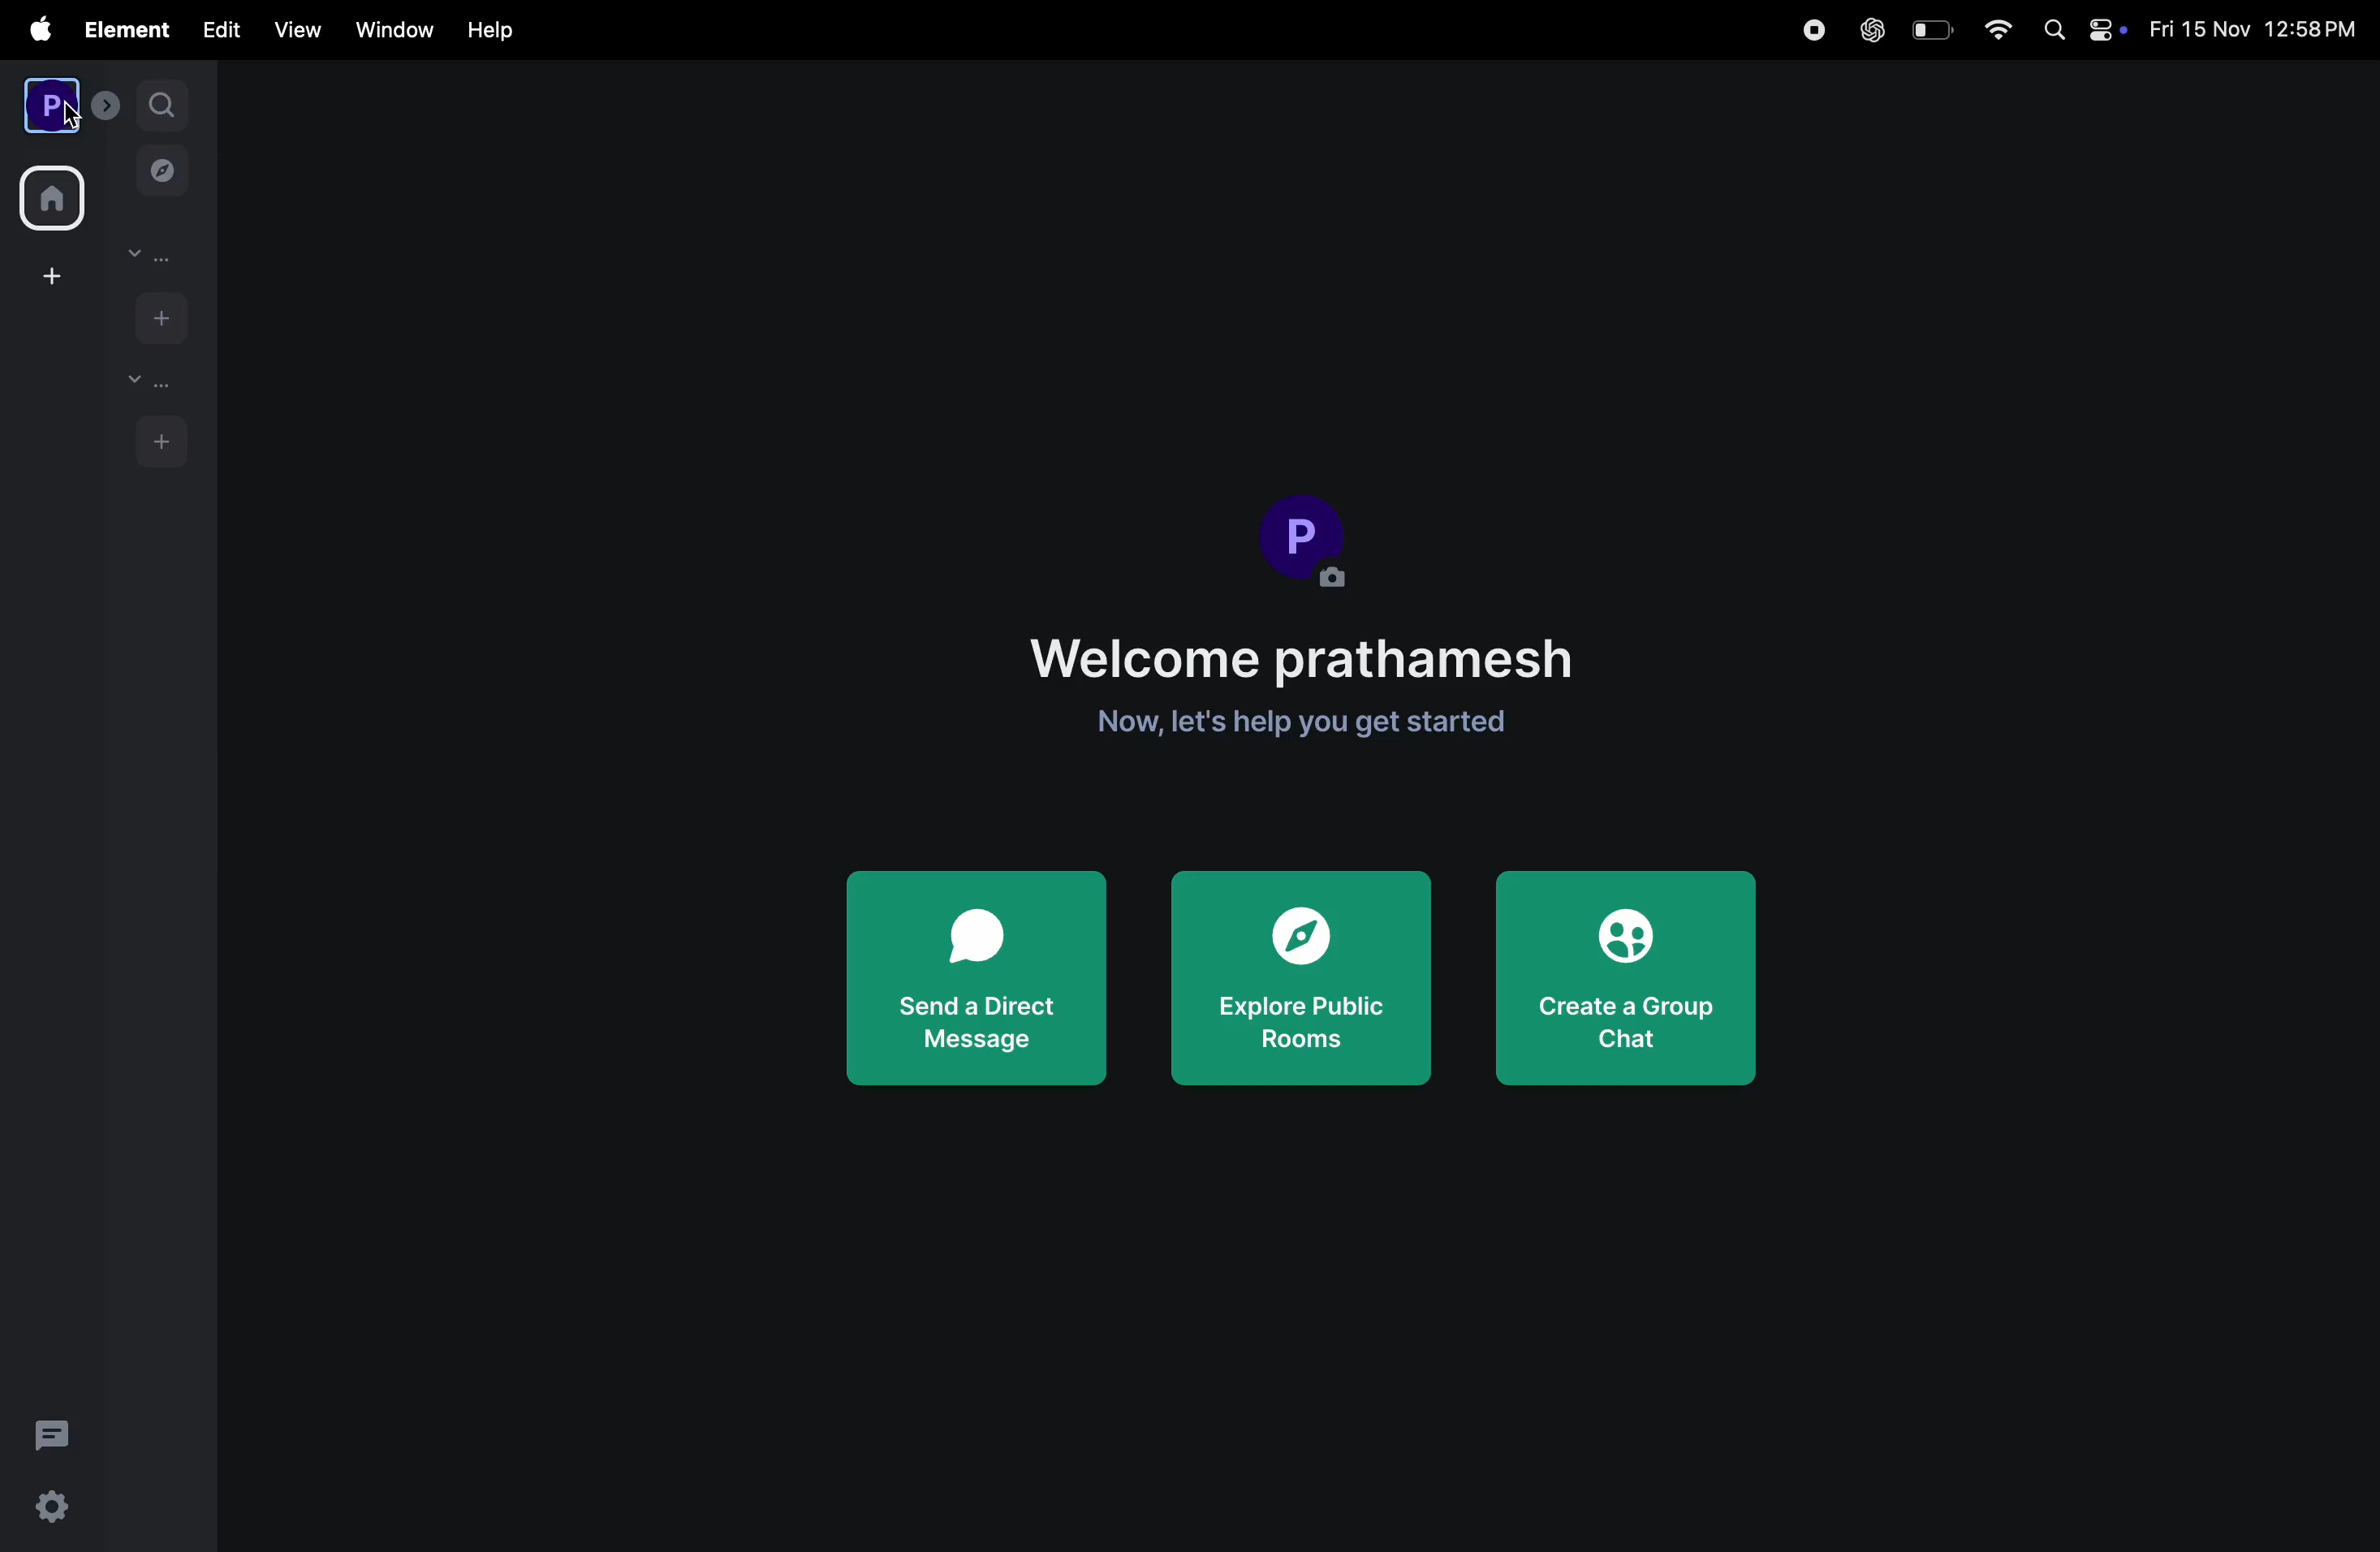  What do you see at coordinates (161, 439) in the screenshot?
I see `add rooms` at bounding box center [161, 439].